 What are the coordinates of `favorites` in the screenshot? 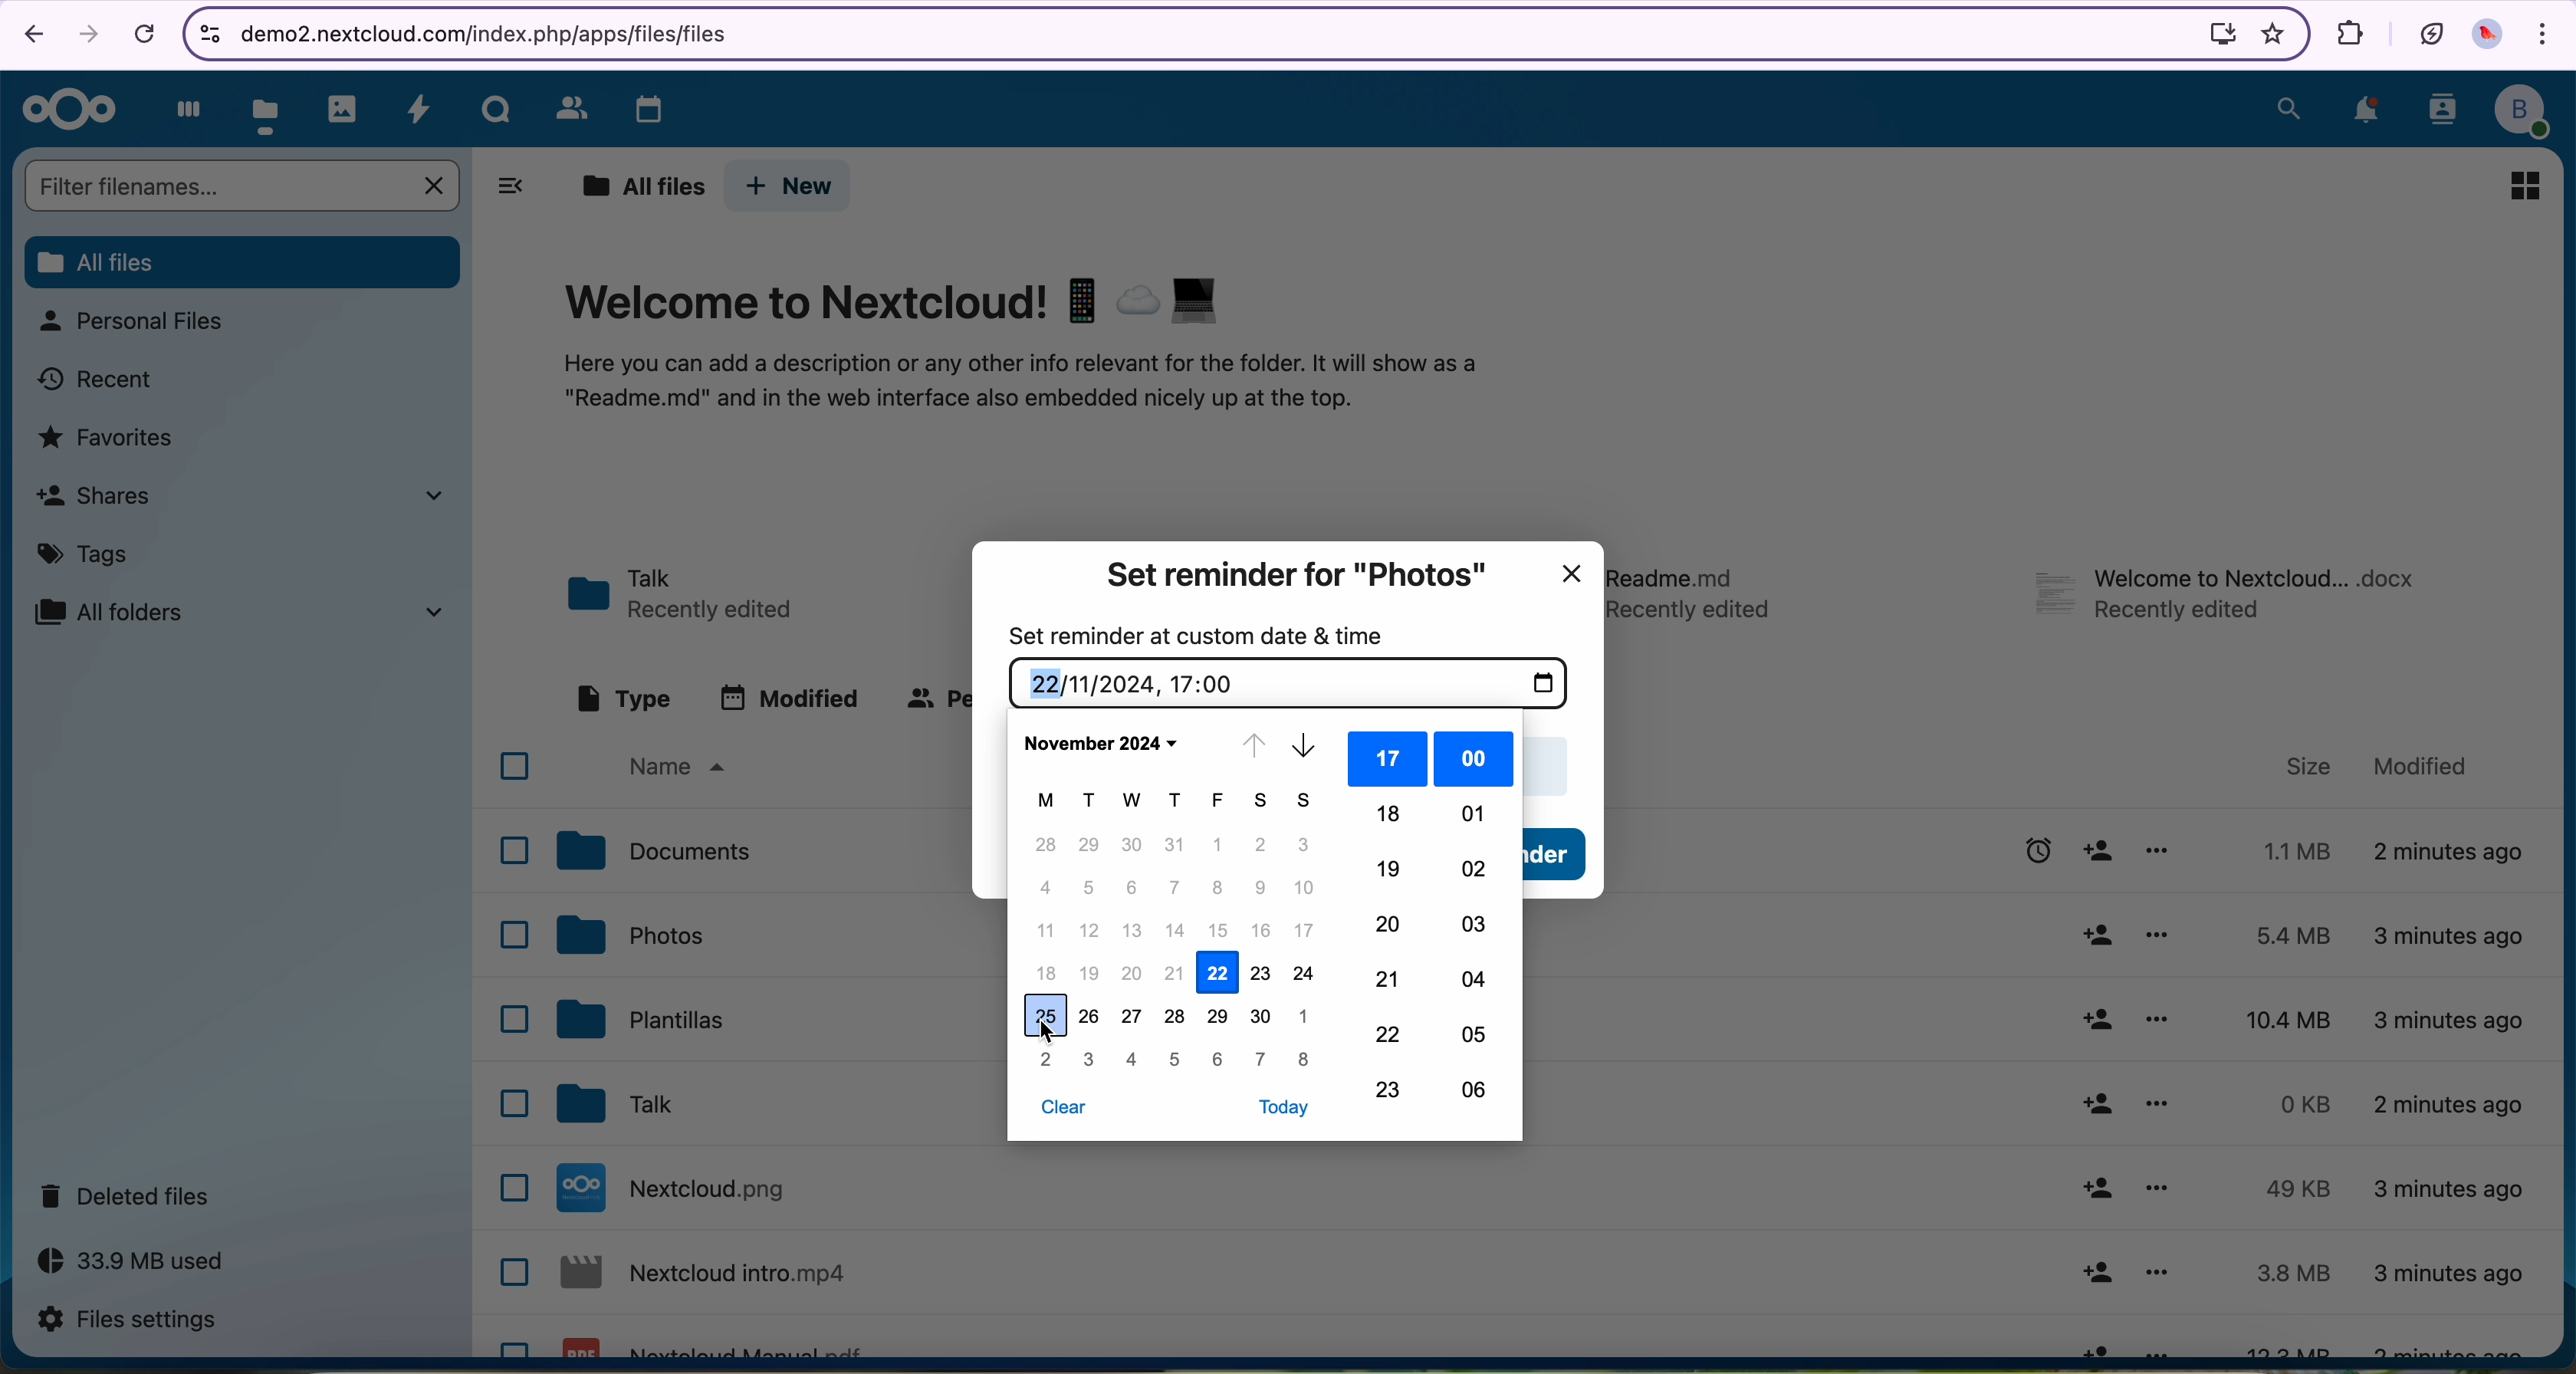 It's located at (2268, 33).